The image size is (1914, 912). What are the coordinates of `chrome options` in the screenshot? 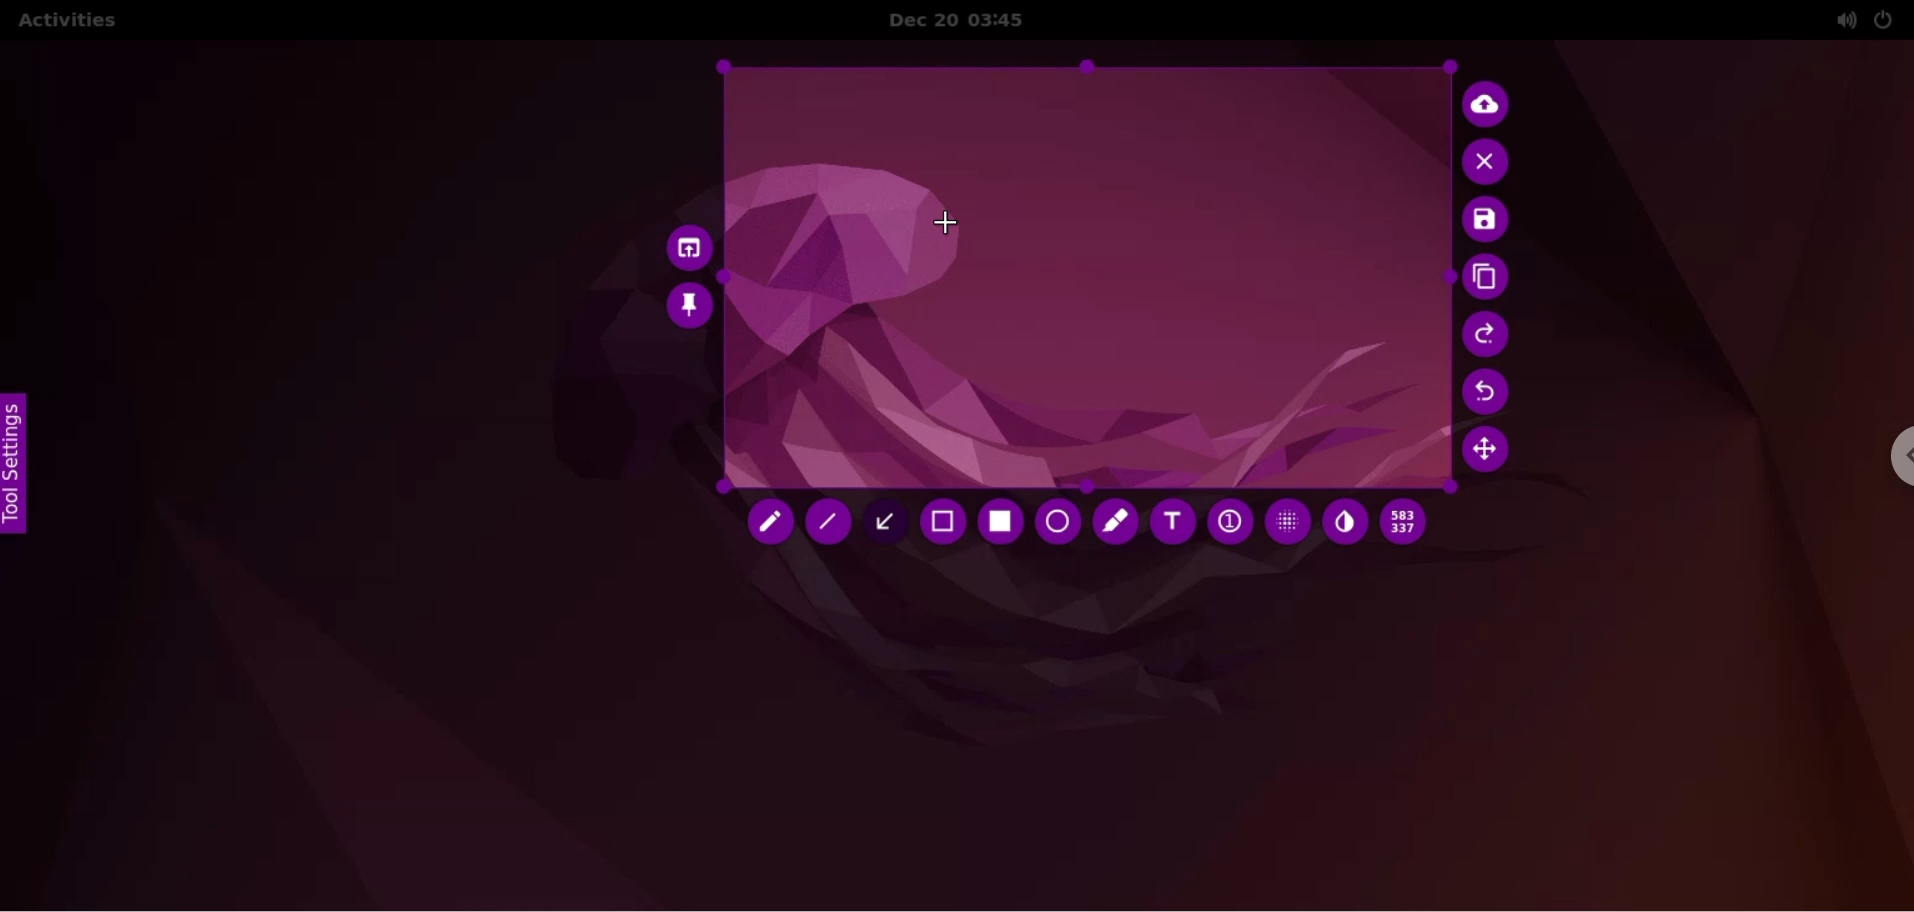 It's located at (1889, 461).